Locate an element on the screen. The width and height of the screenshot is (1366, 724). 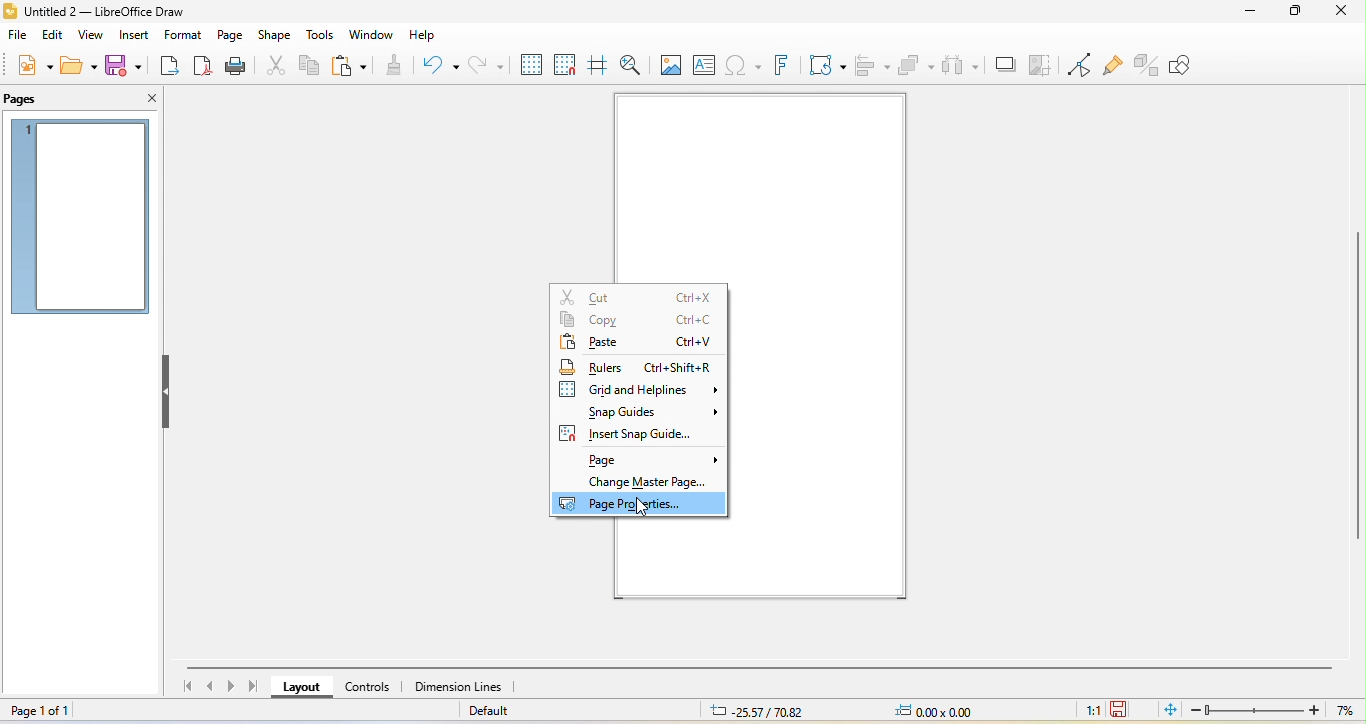
last page is located at coordinates (257, 686).